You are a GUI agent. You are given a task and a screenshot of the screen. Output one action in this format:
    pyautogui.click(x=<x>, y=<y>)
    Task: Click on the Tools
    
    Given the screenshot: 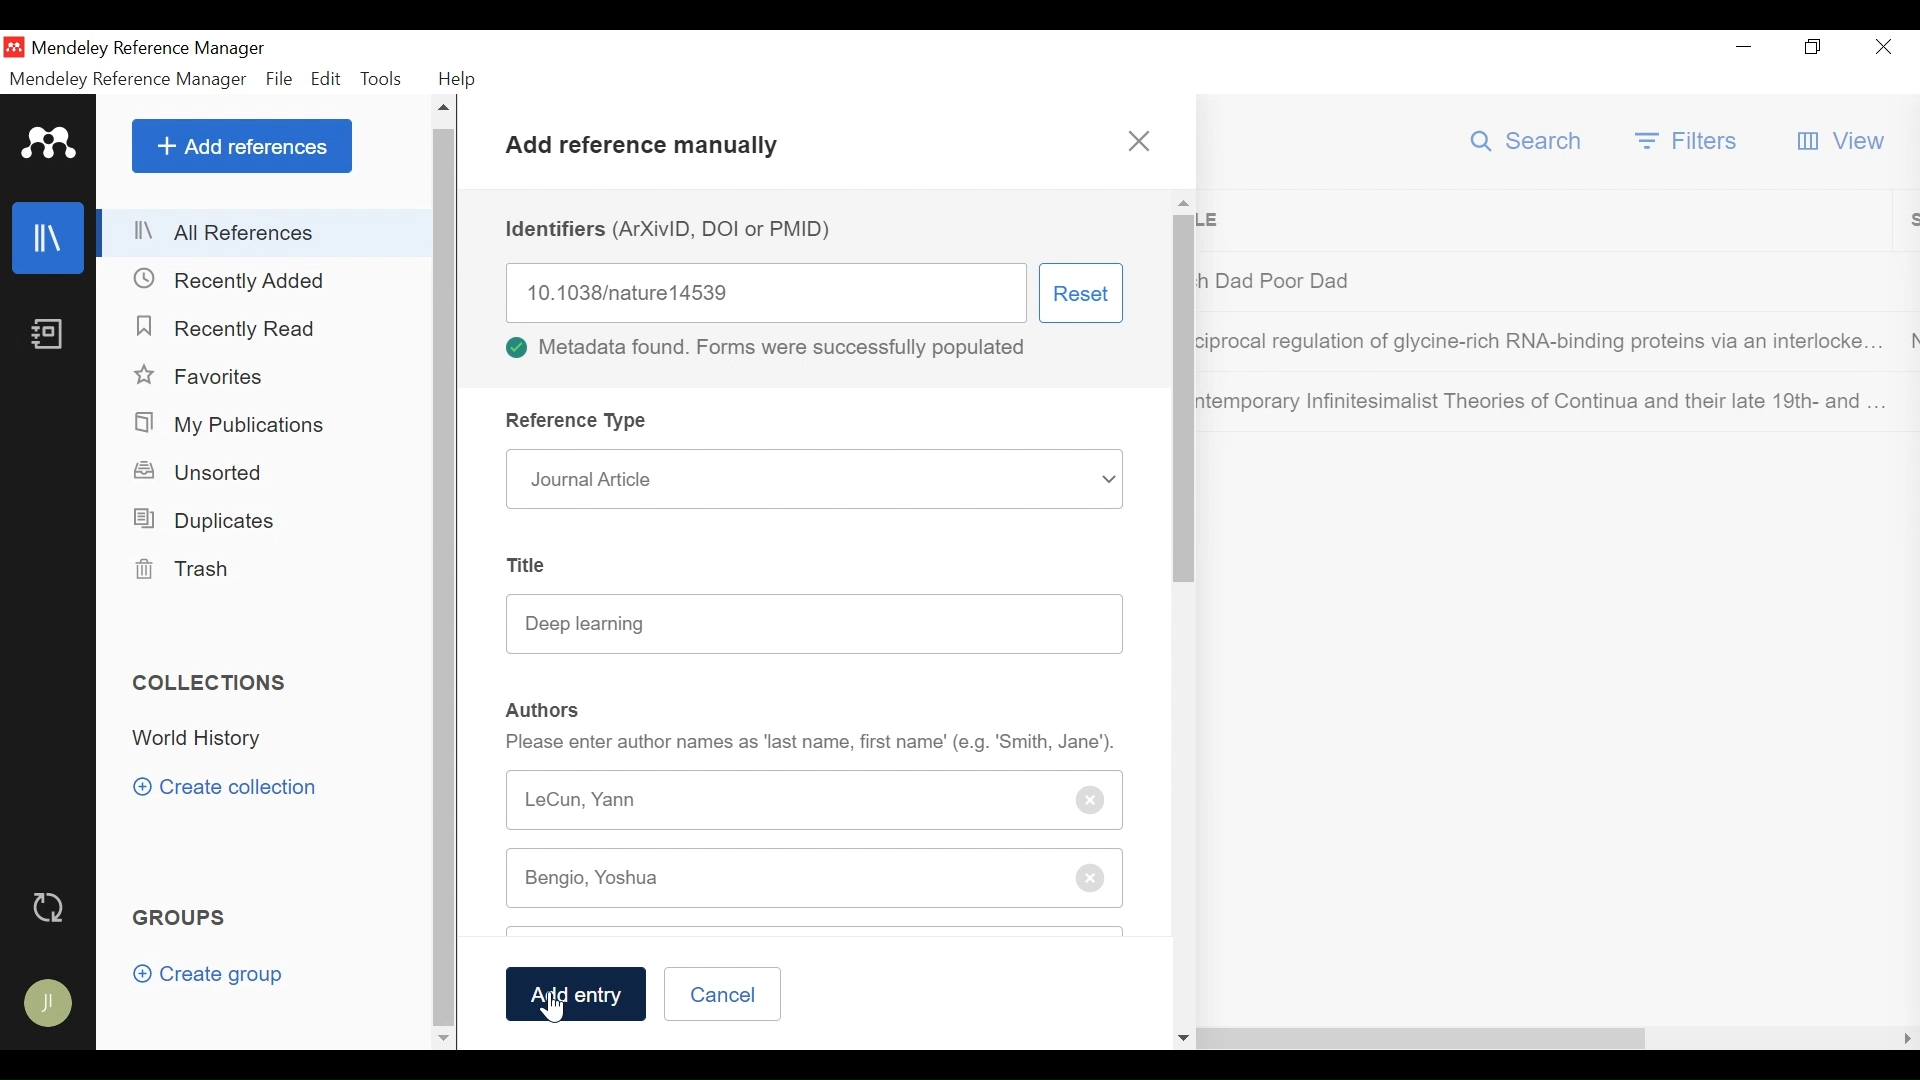 What is the action you would take?
    pyautogui.click(x=385, y=79)
    